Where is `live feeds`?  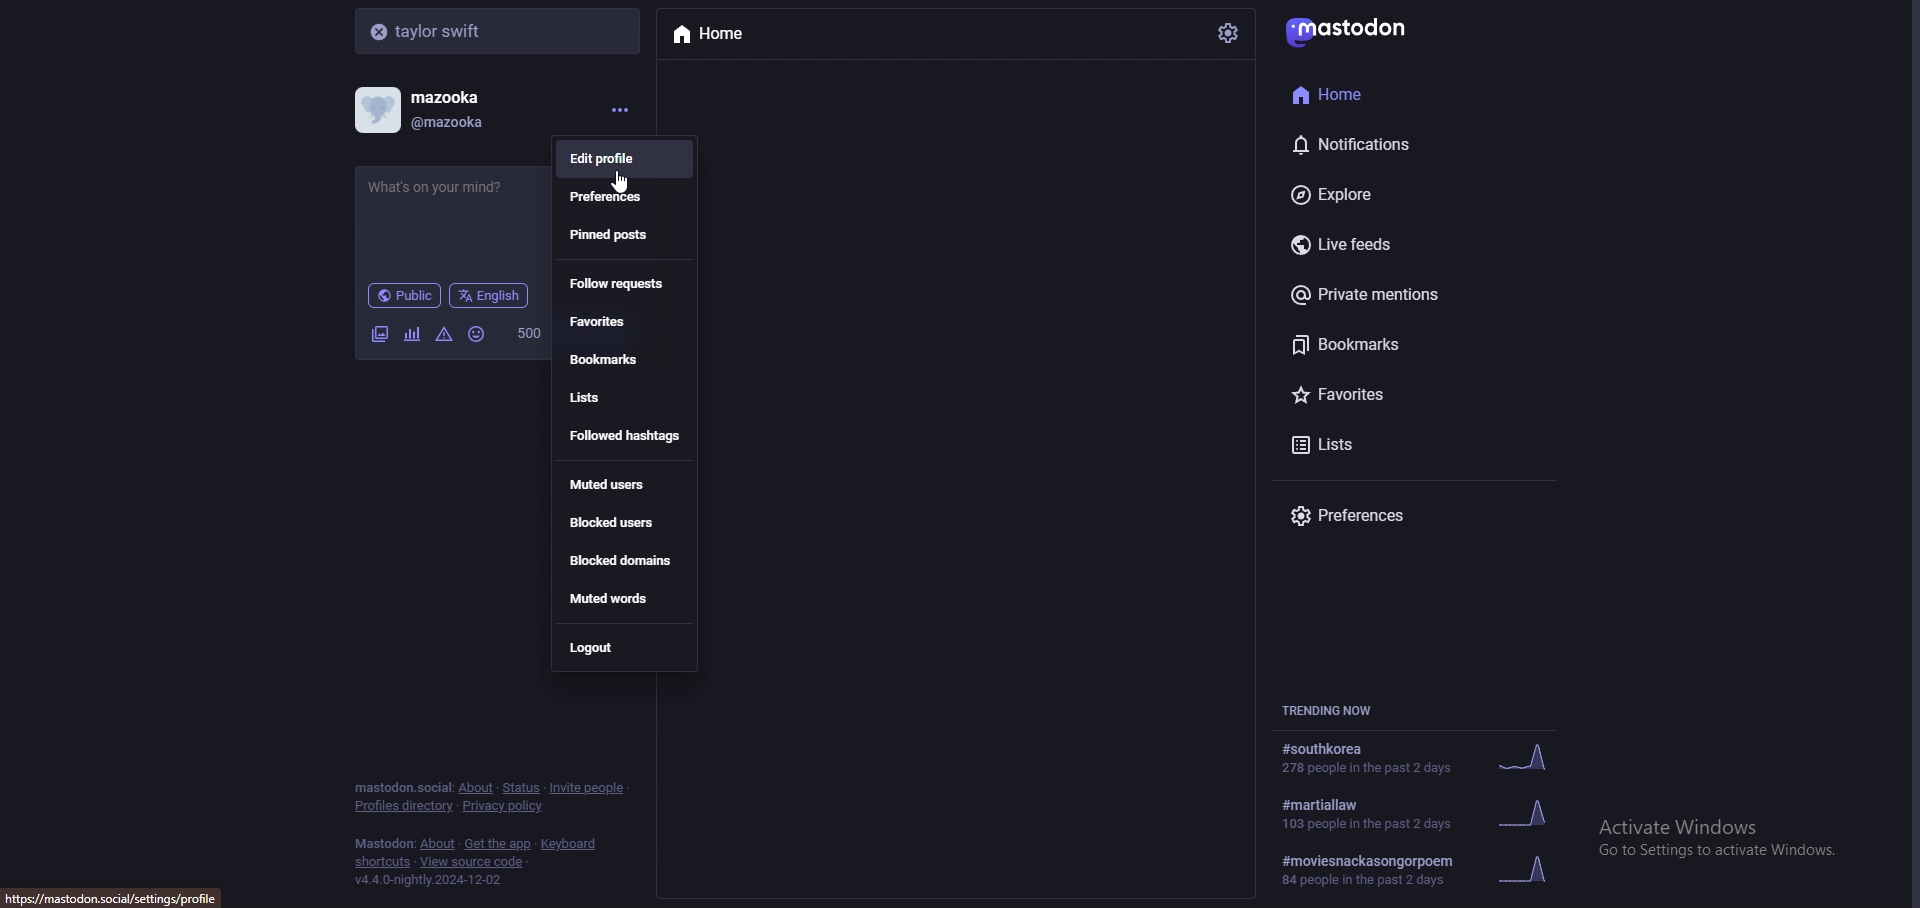
live feeds is located at coordinates (1399, 243).